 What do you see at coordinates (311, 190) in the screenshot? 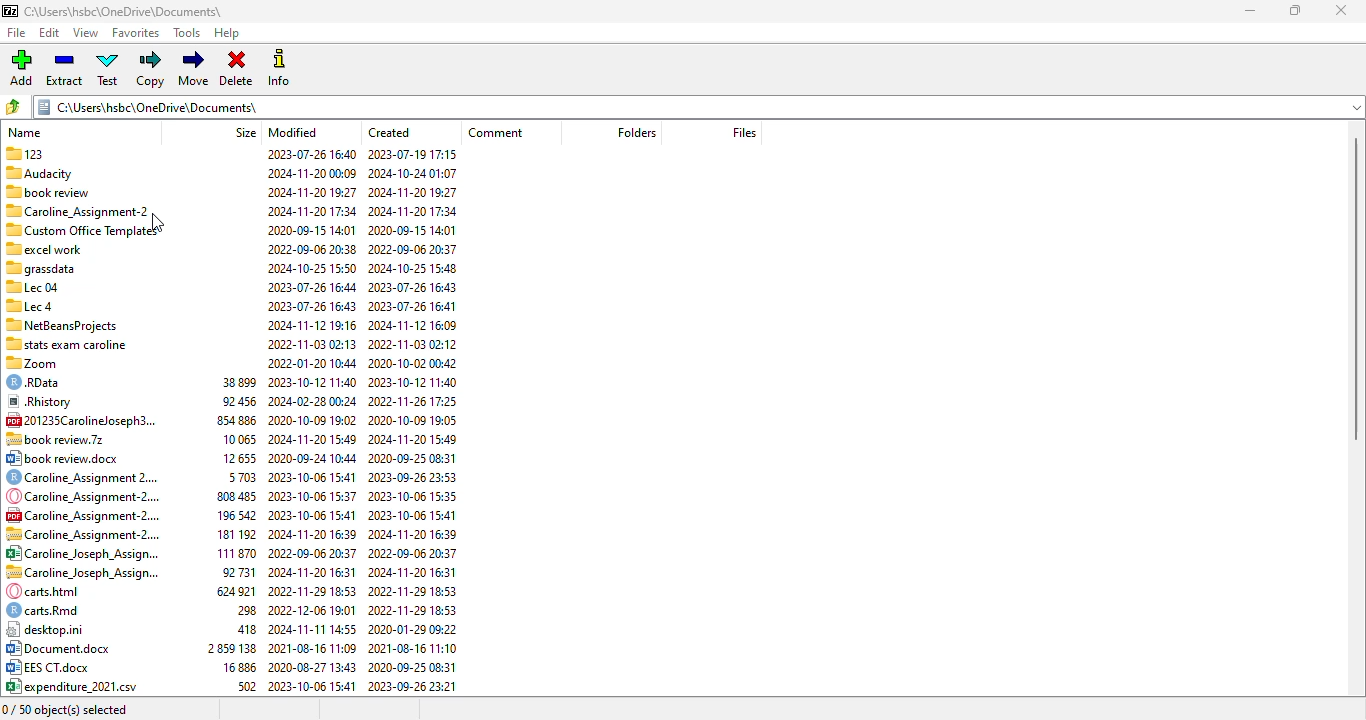
I see `2024-11-20 19:27` at bounding box center [311, 190].